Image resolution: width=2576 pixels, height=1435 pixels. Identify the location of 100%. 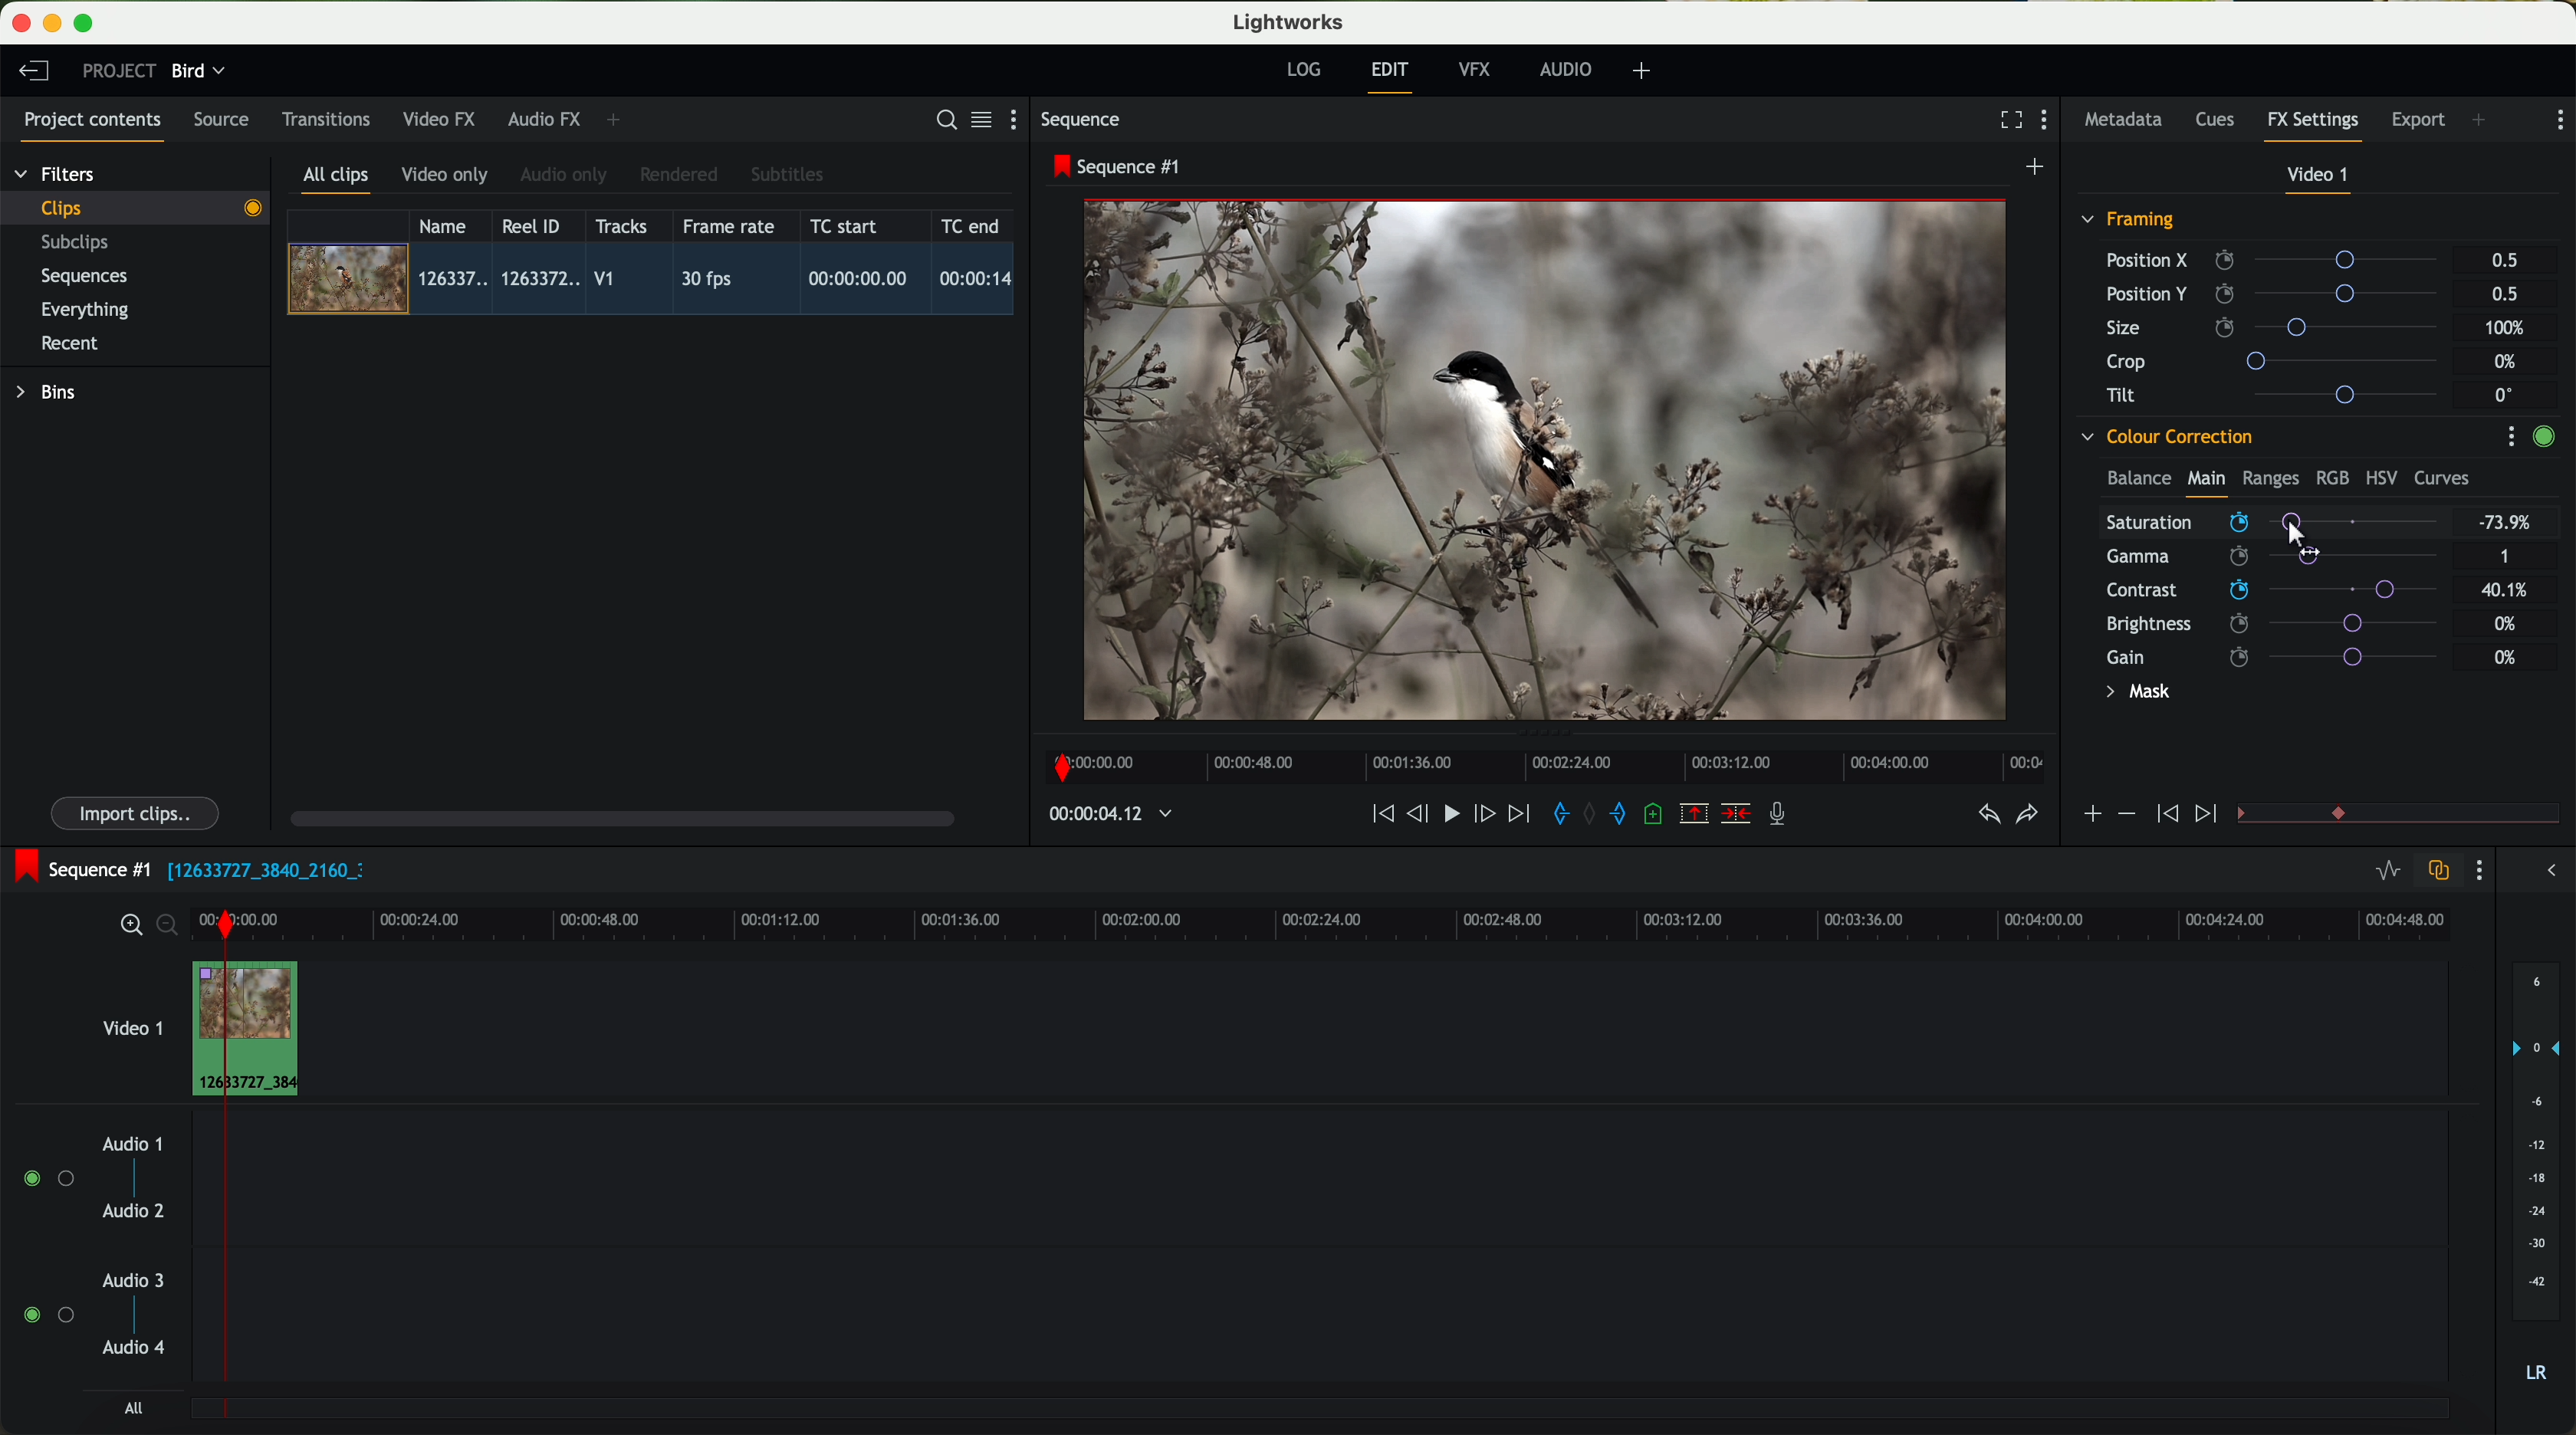
(2510, 328).